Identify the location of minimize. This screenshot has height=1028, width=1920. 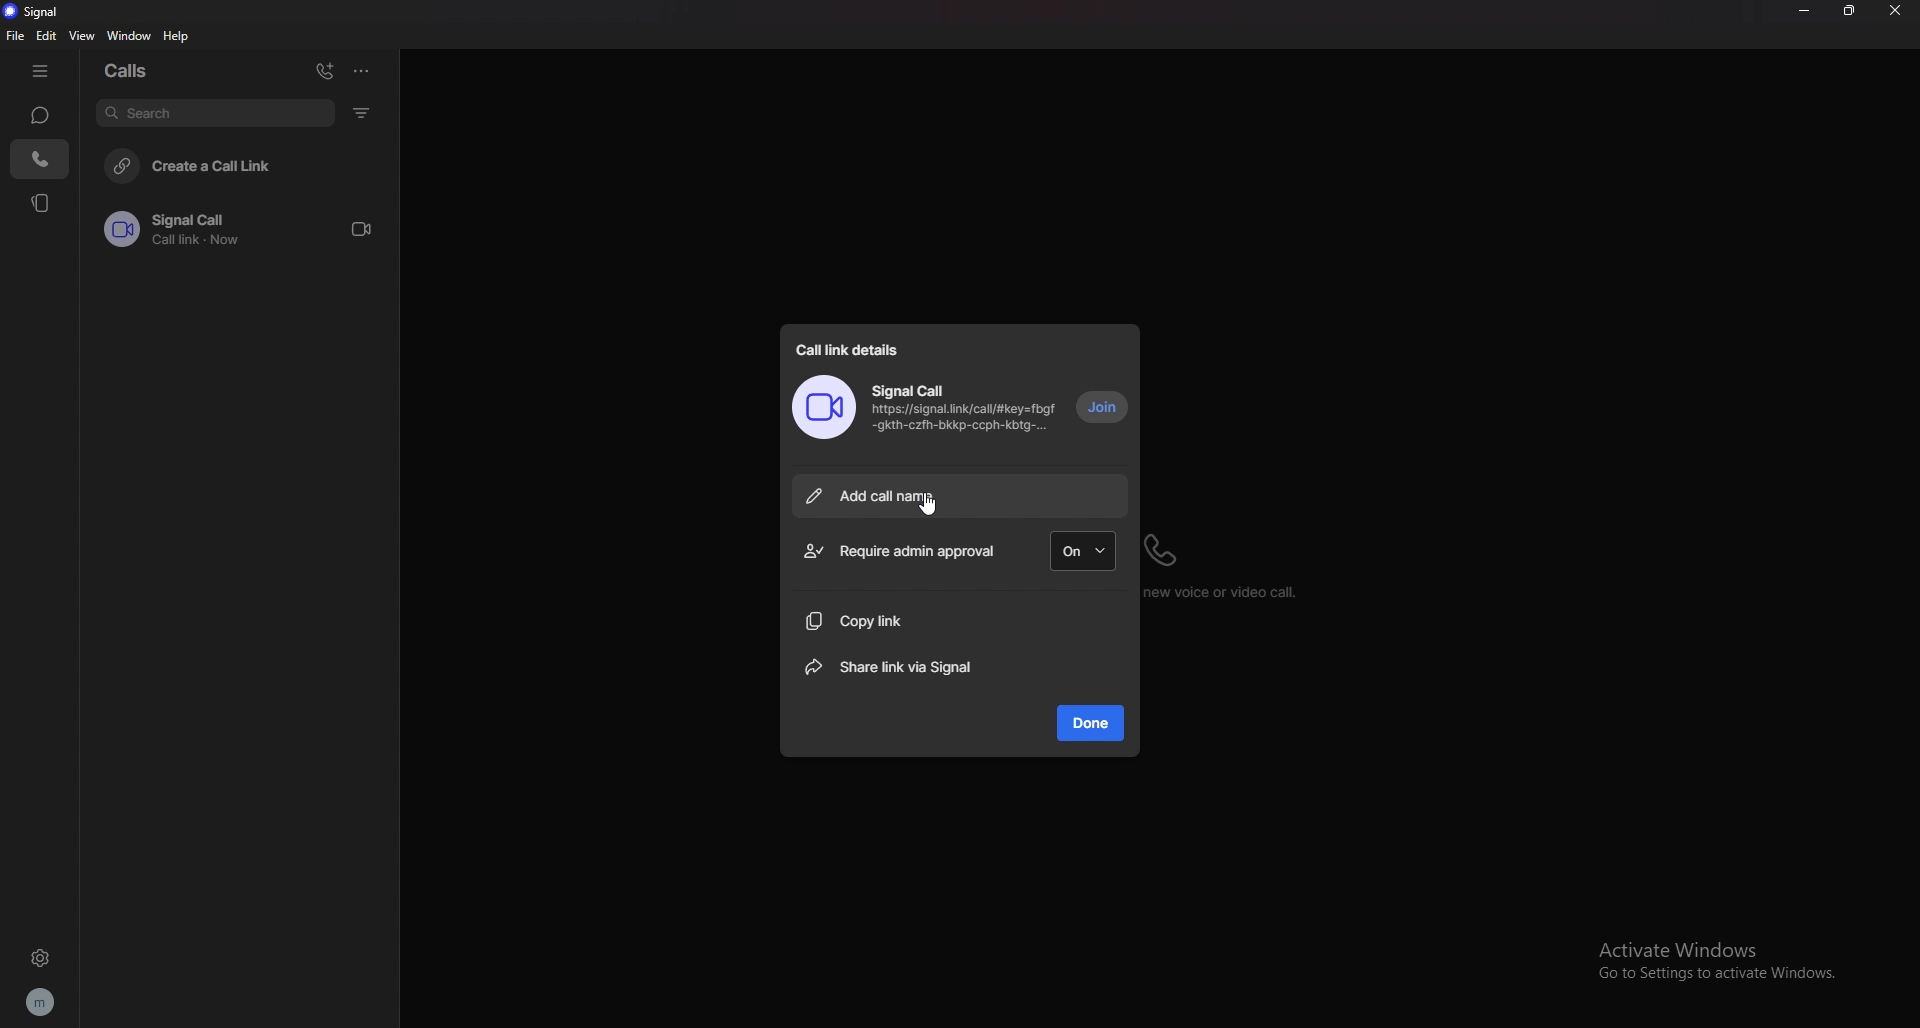
(1803, 11).